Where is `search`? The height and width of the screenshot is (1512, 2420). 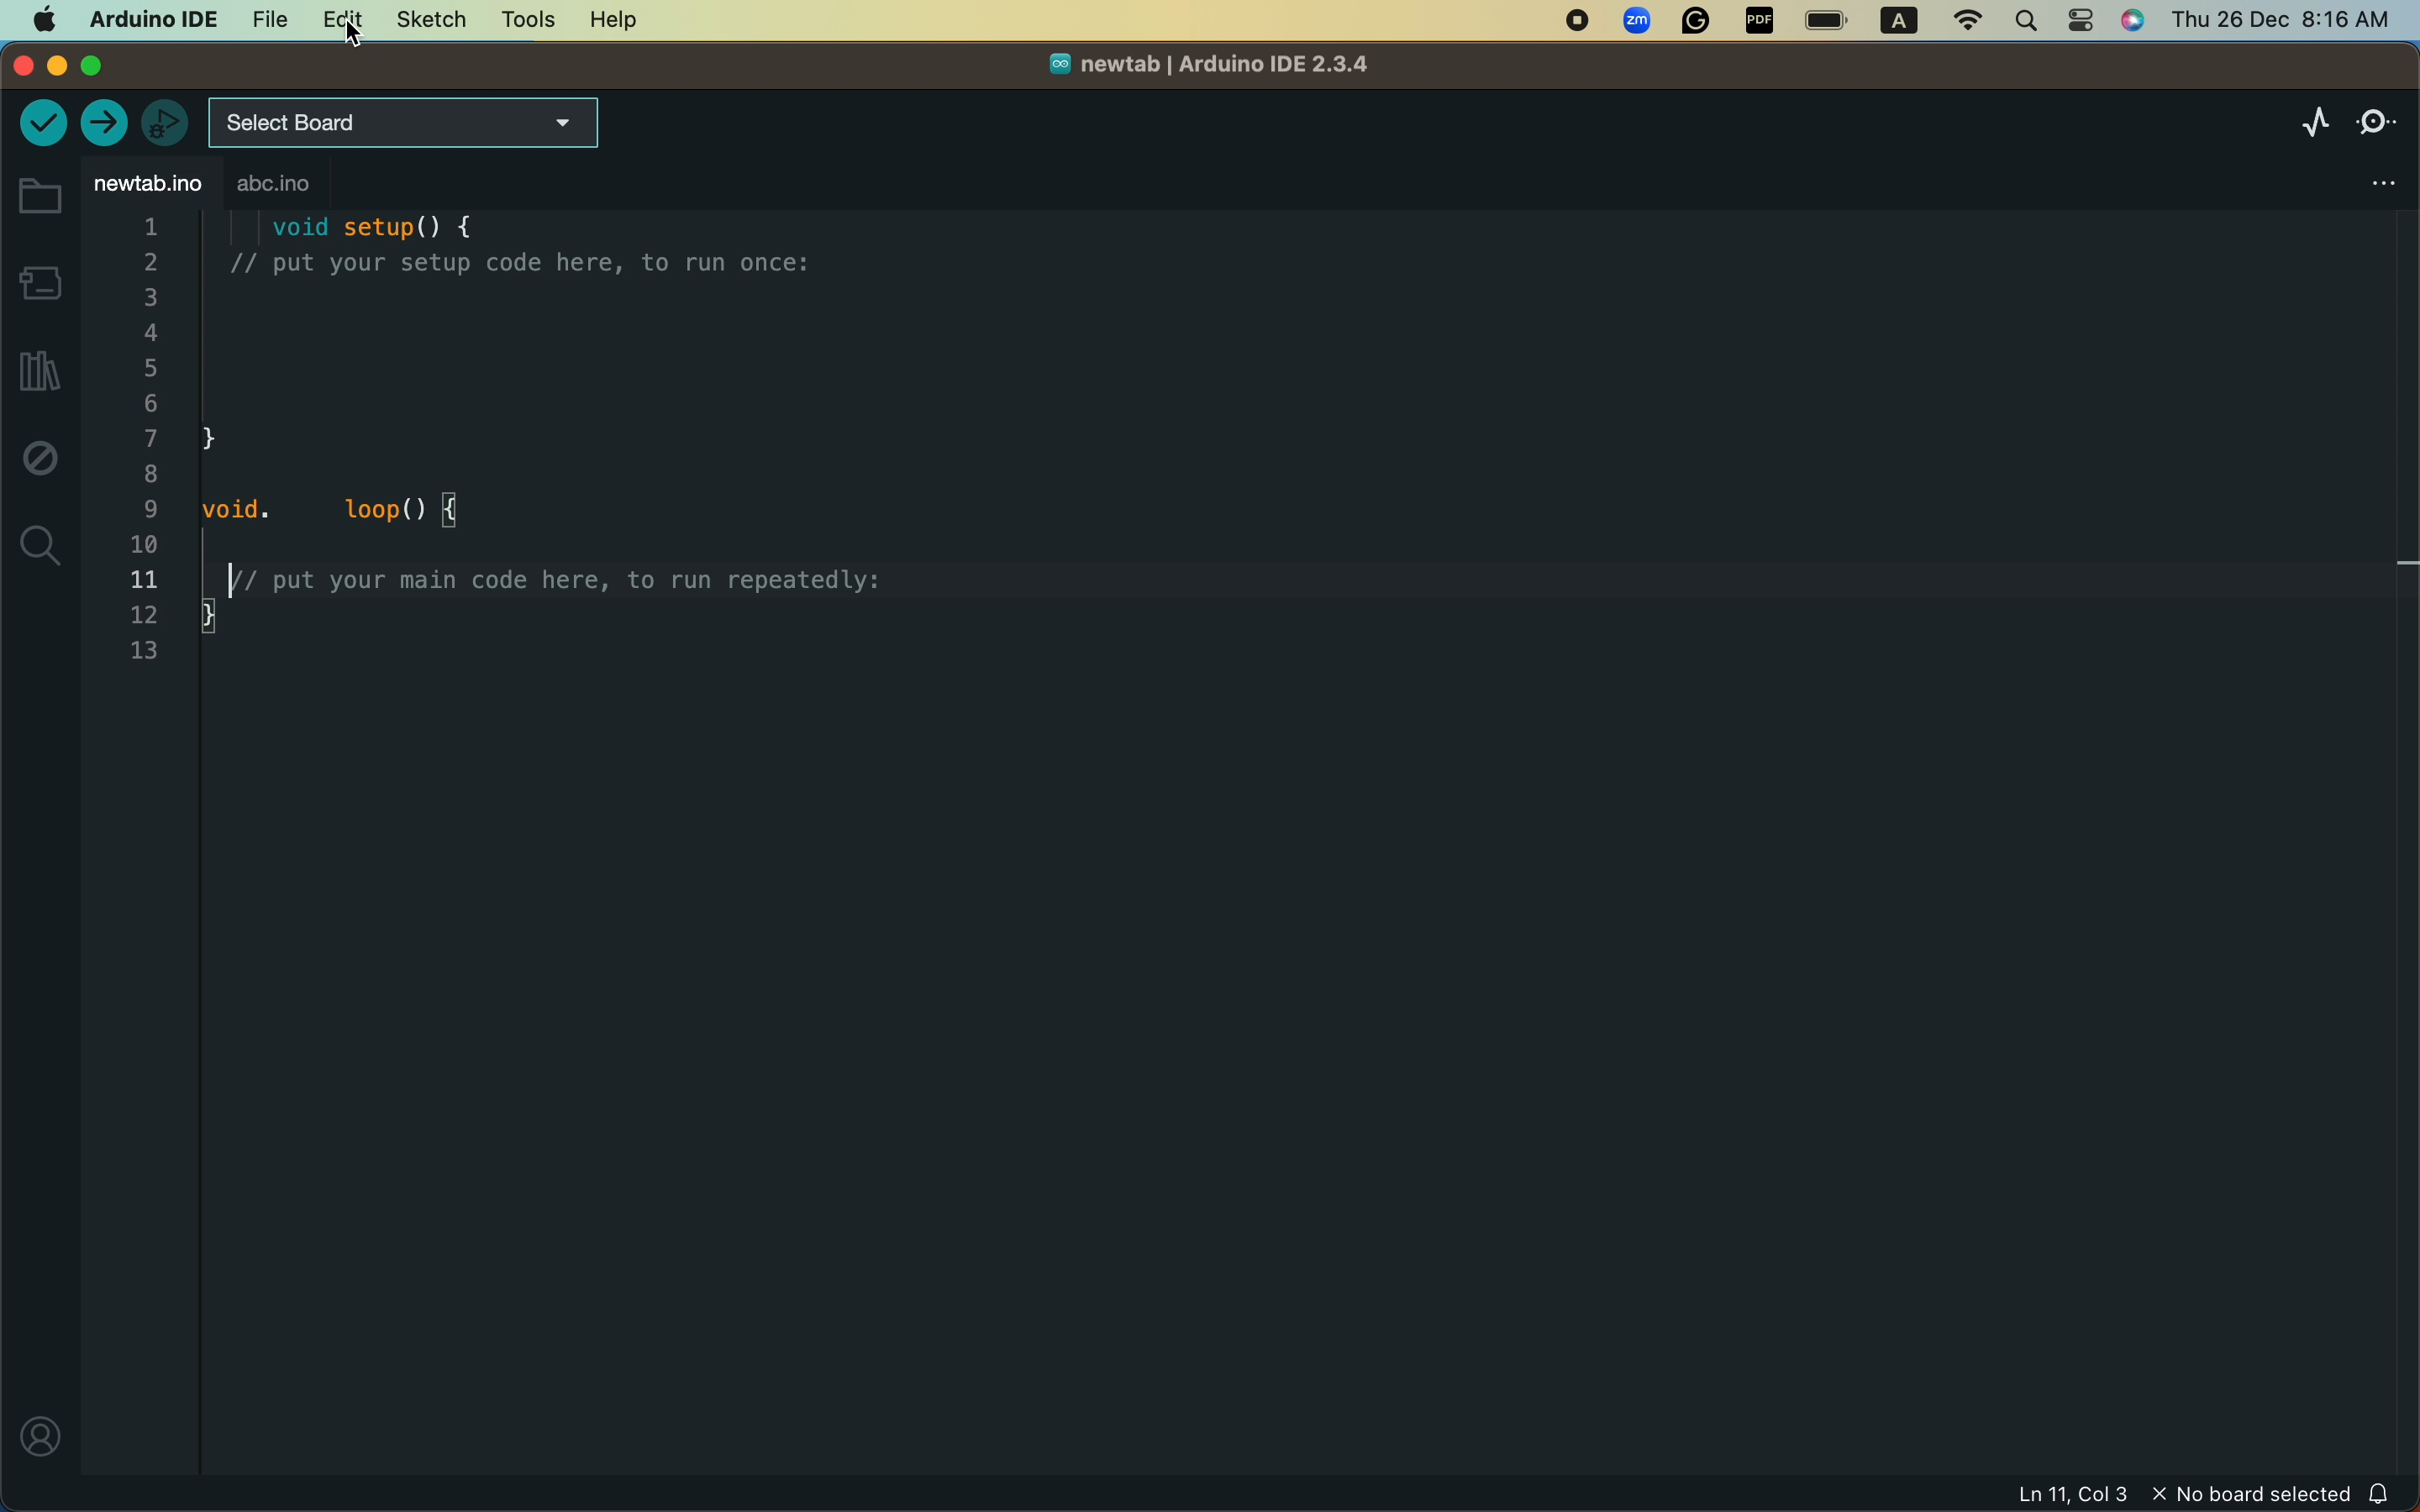
search is located at coordinates (41, 545).